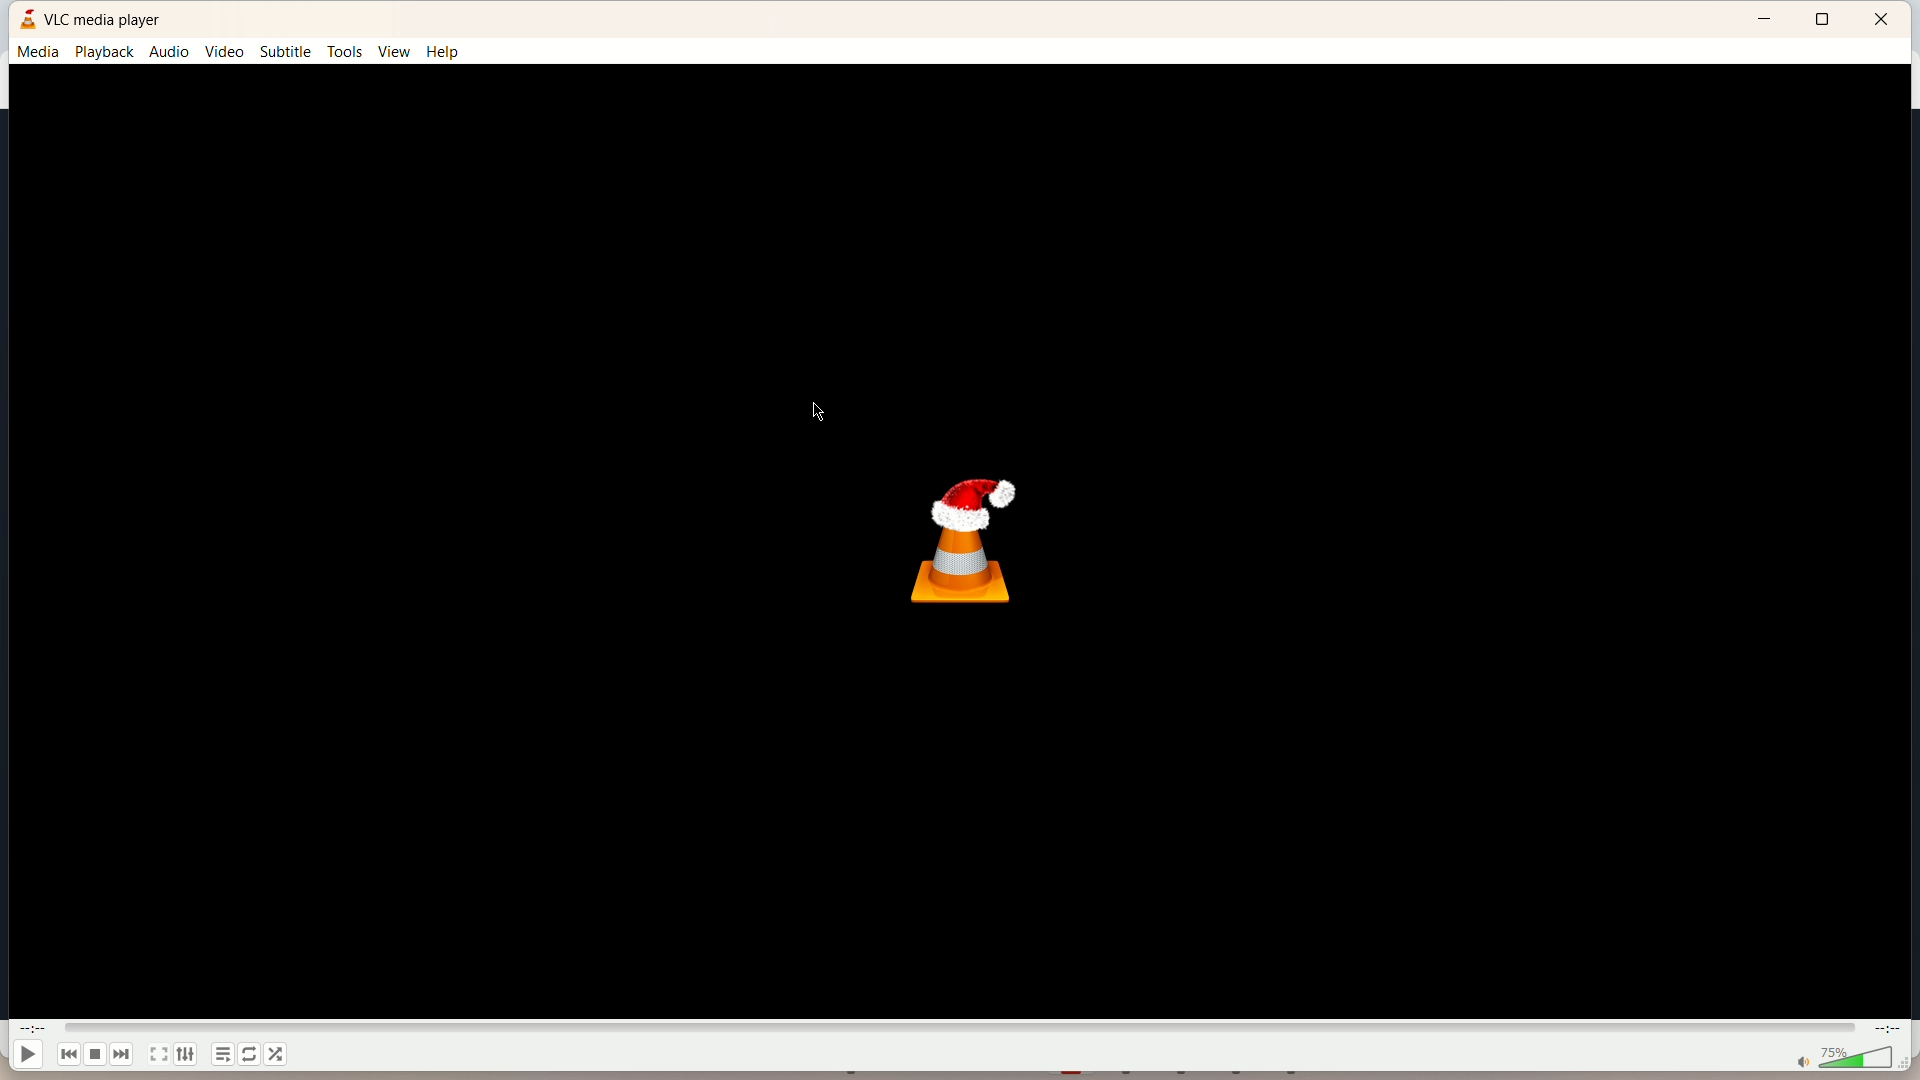  I want to click on total time, so click(1897, 1029).